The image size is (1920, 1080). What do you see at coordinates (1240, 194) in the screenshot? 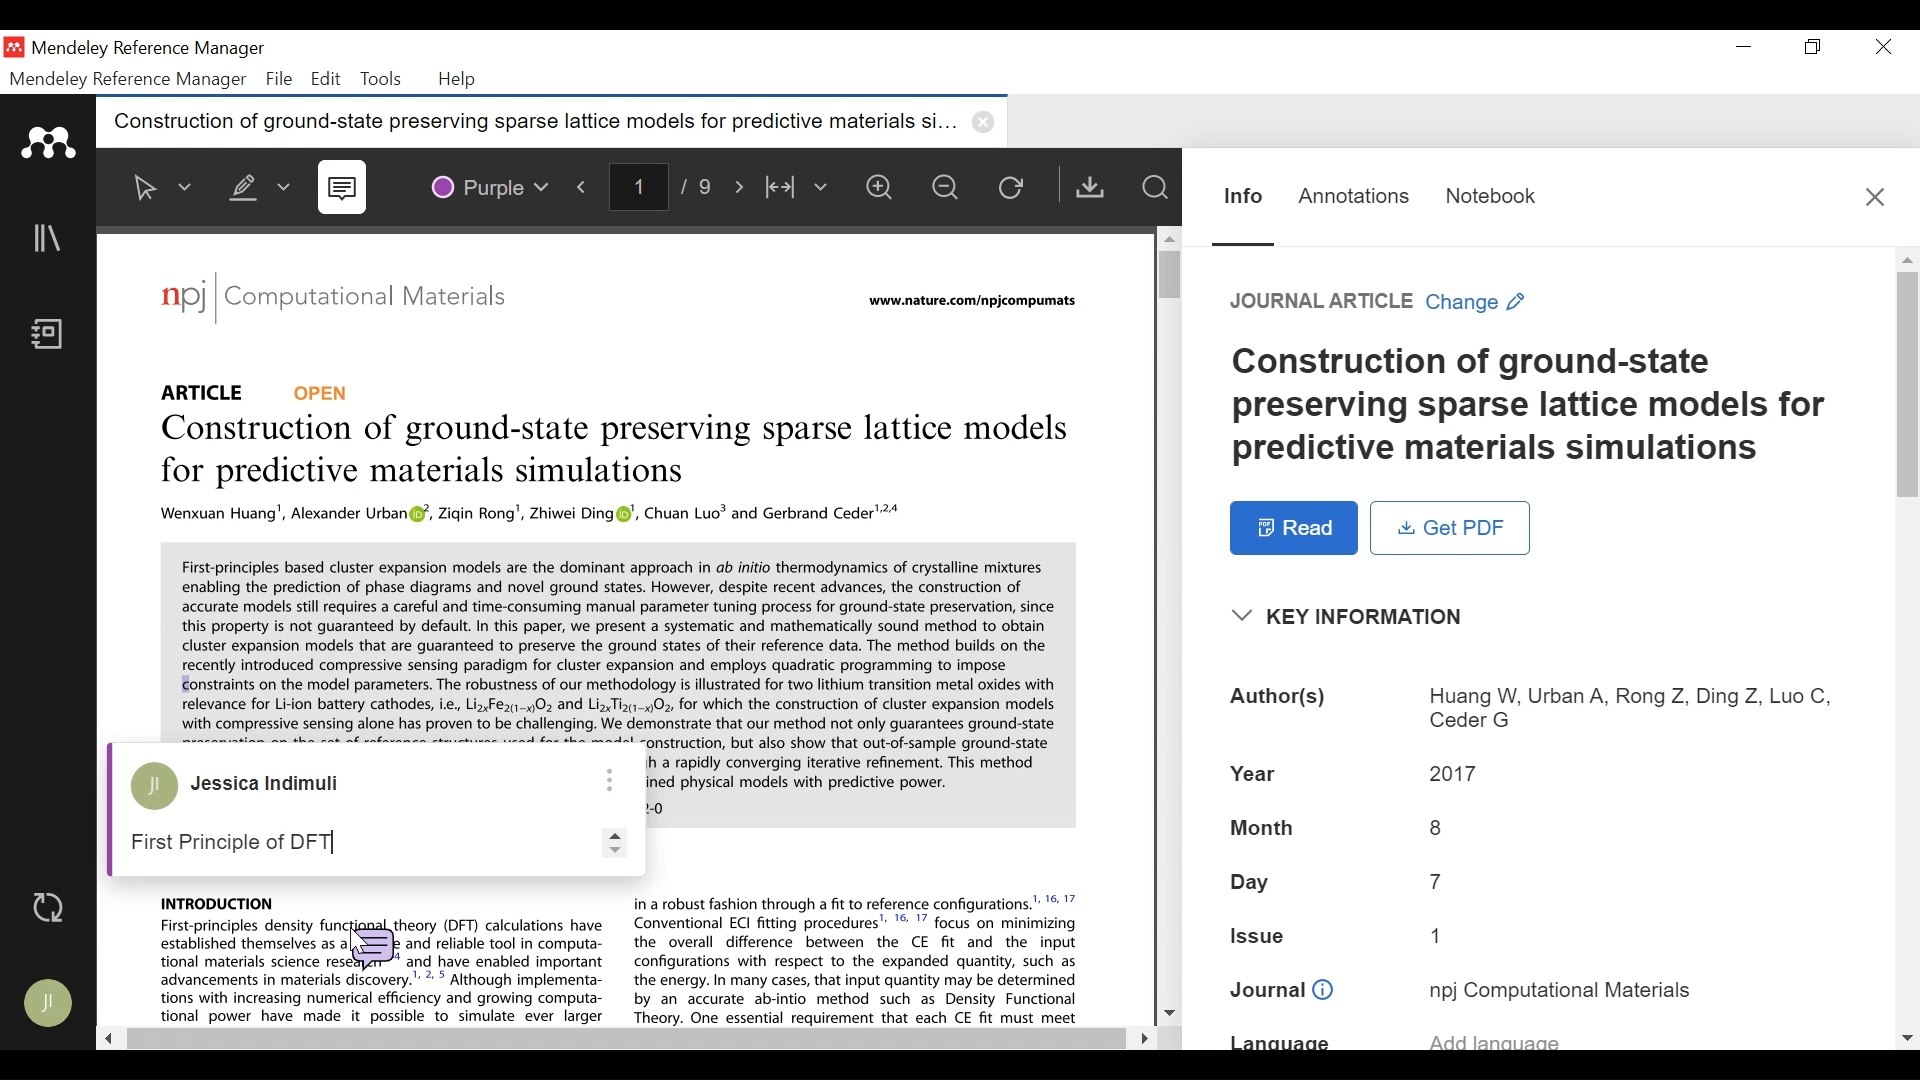
I see `Information` at bounding box center [1240, 194].